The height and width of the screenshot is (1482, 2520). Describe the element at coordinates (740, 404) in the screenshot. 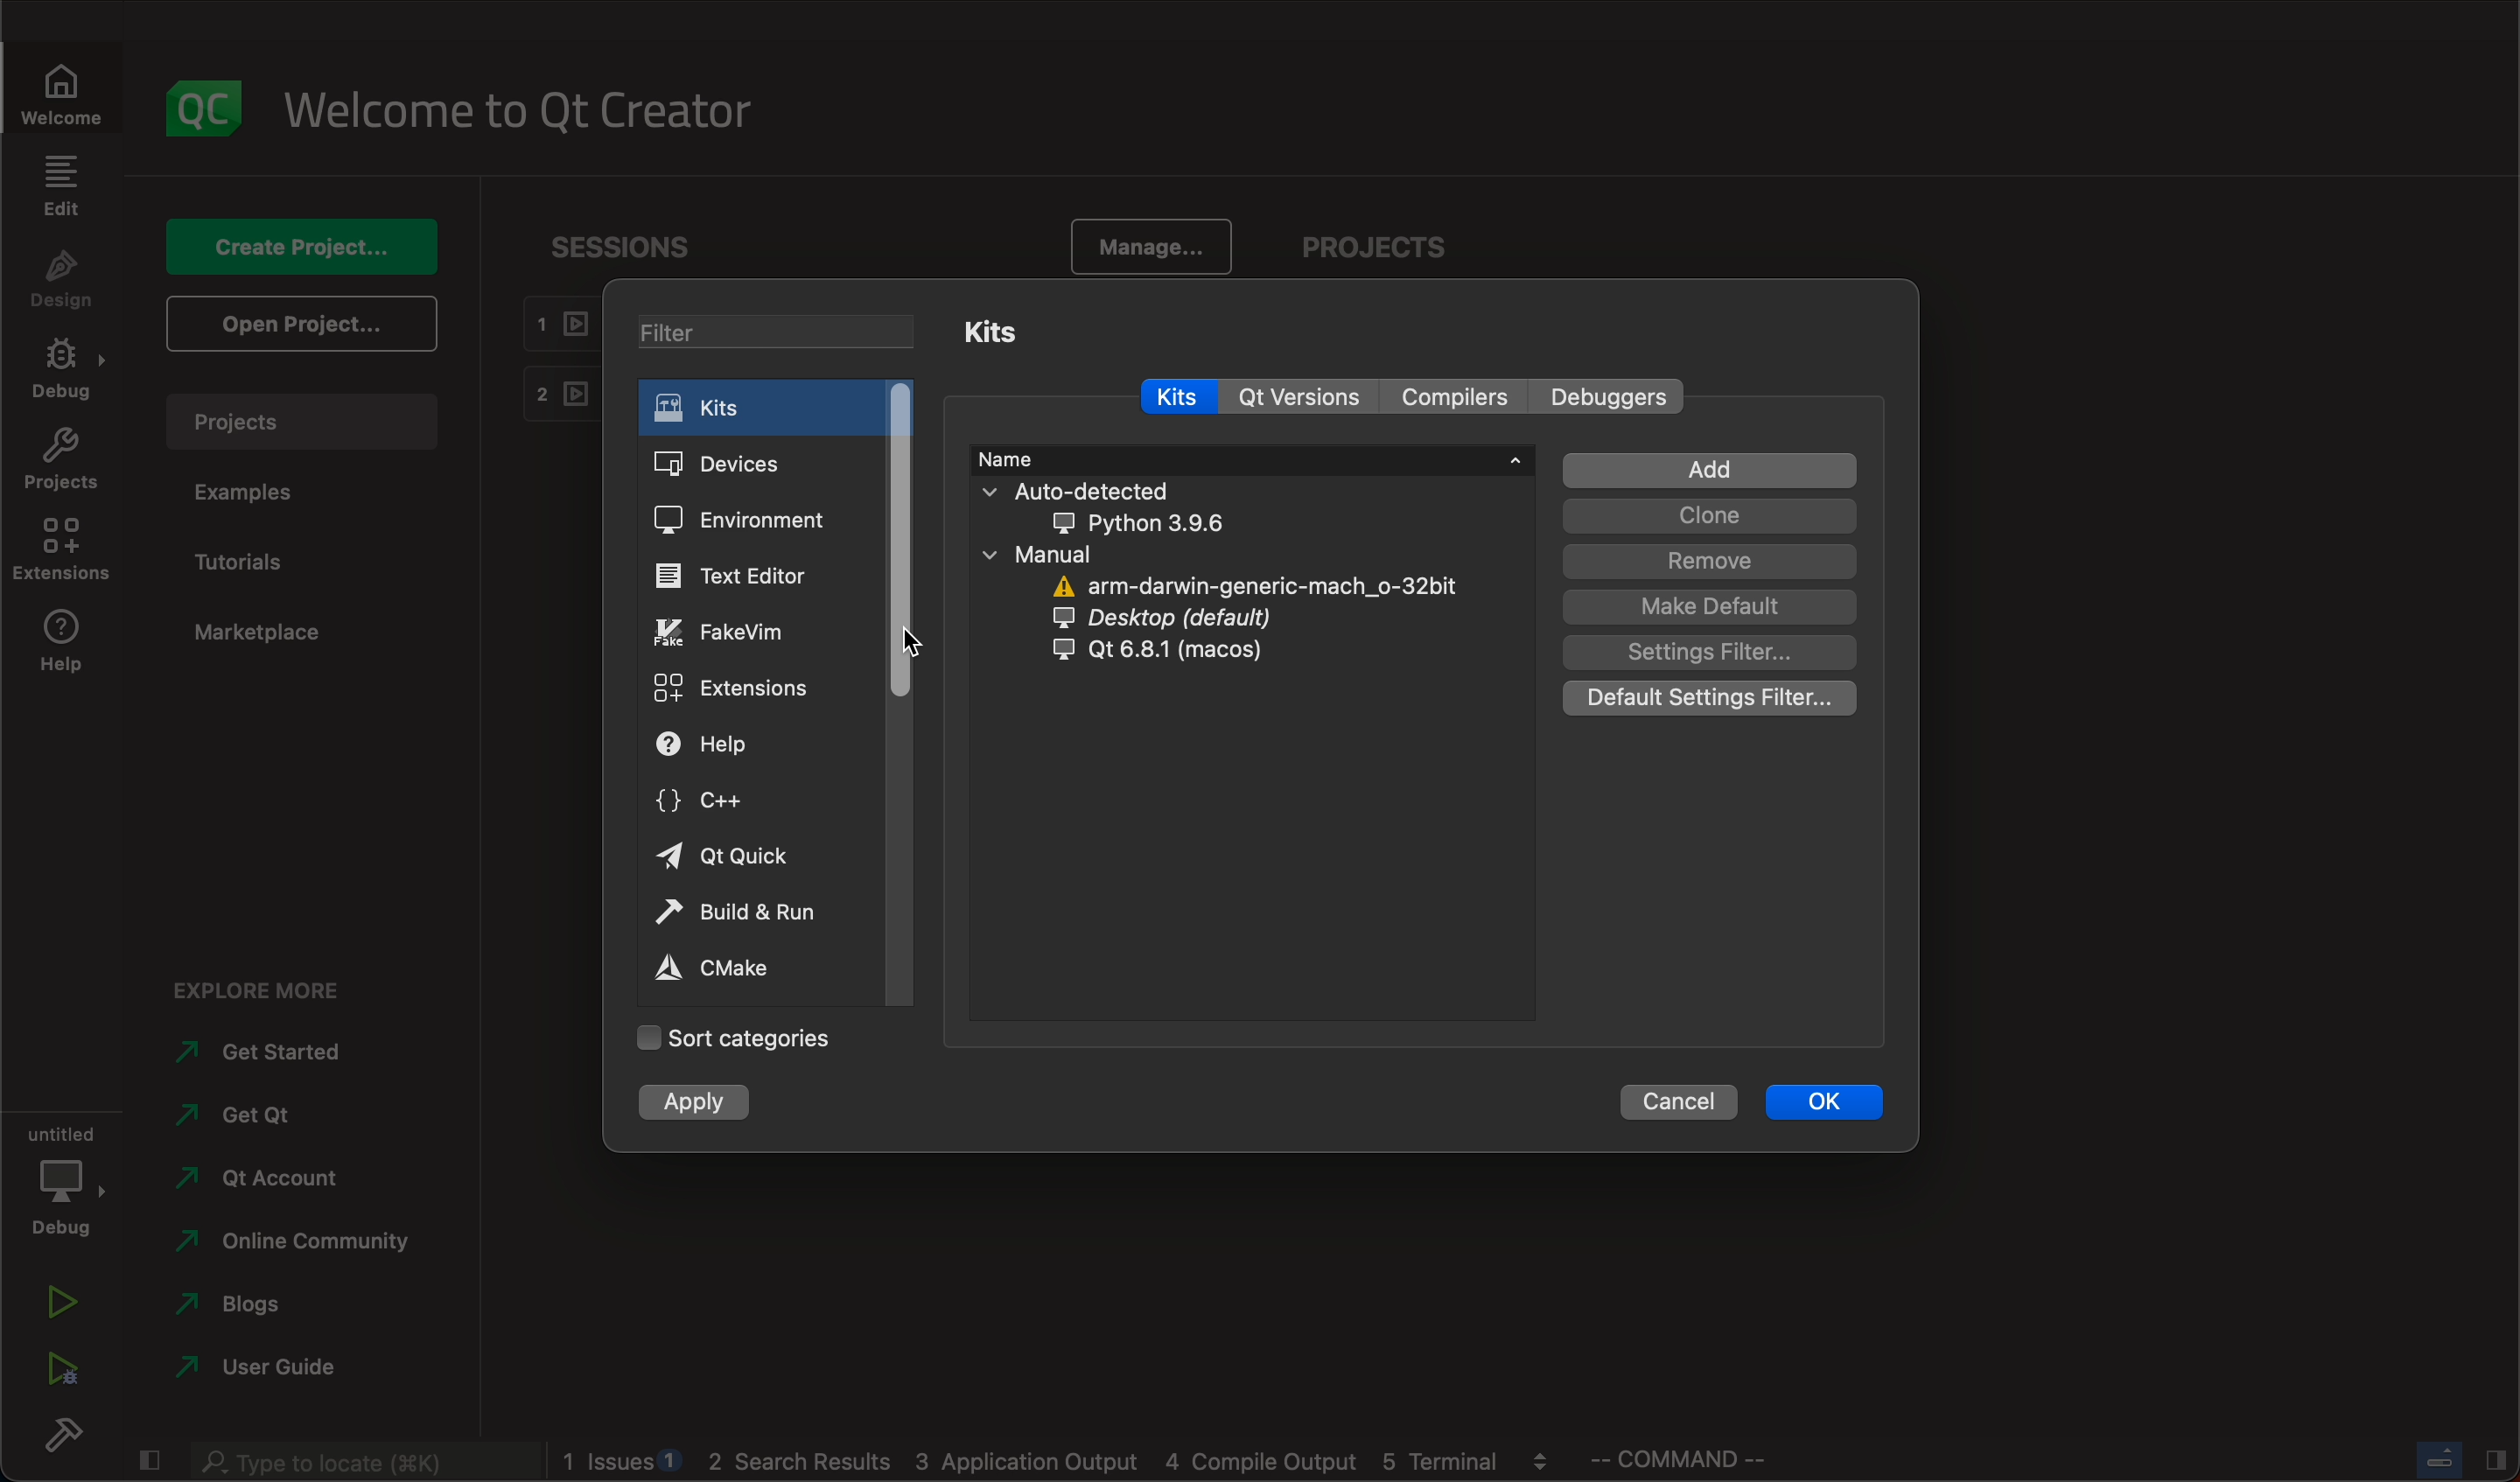

I see `kits` at that location.